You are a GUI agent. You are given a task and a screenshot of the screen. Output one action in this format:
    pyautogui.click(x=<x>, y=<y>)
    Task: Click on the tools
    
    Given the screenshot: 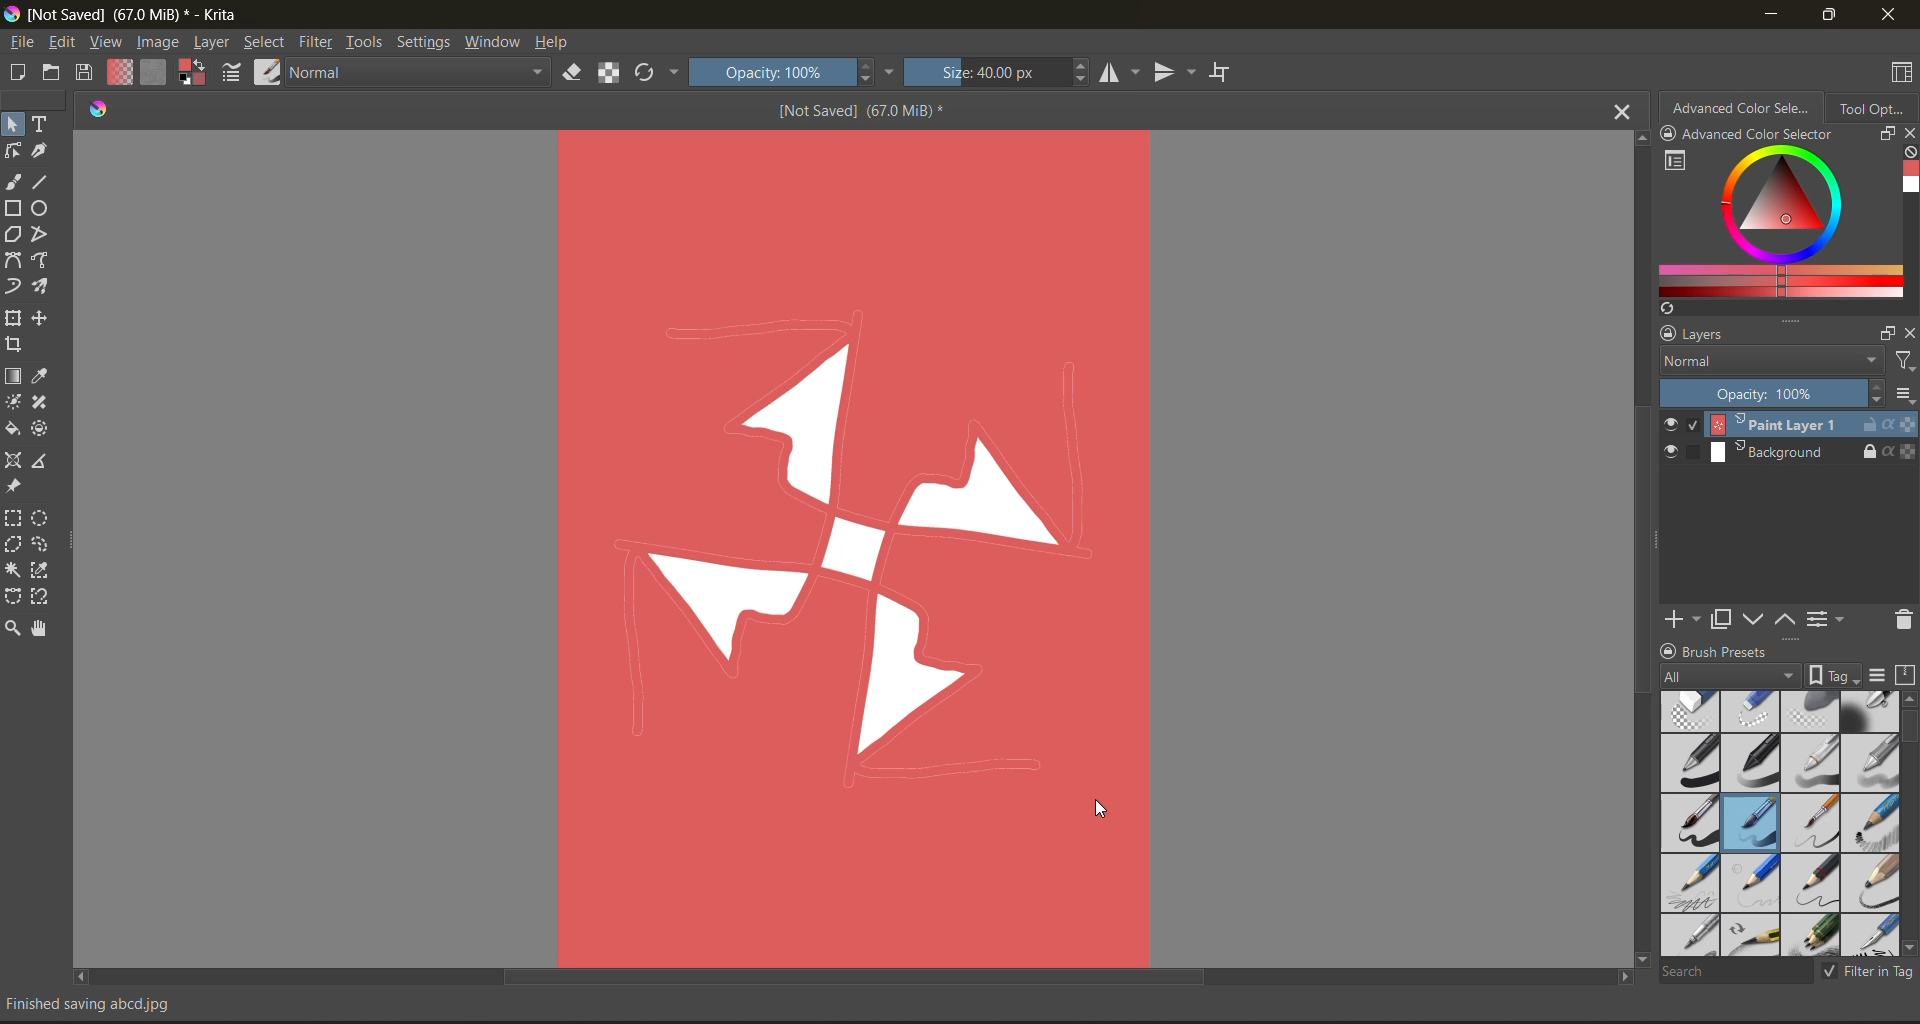 What is the action you would take?
    pyautogui.click(x=365, y=42)
    